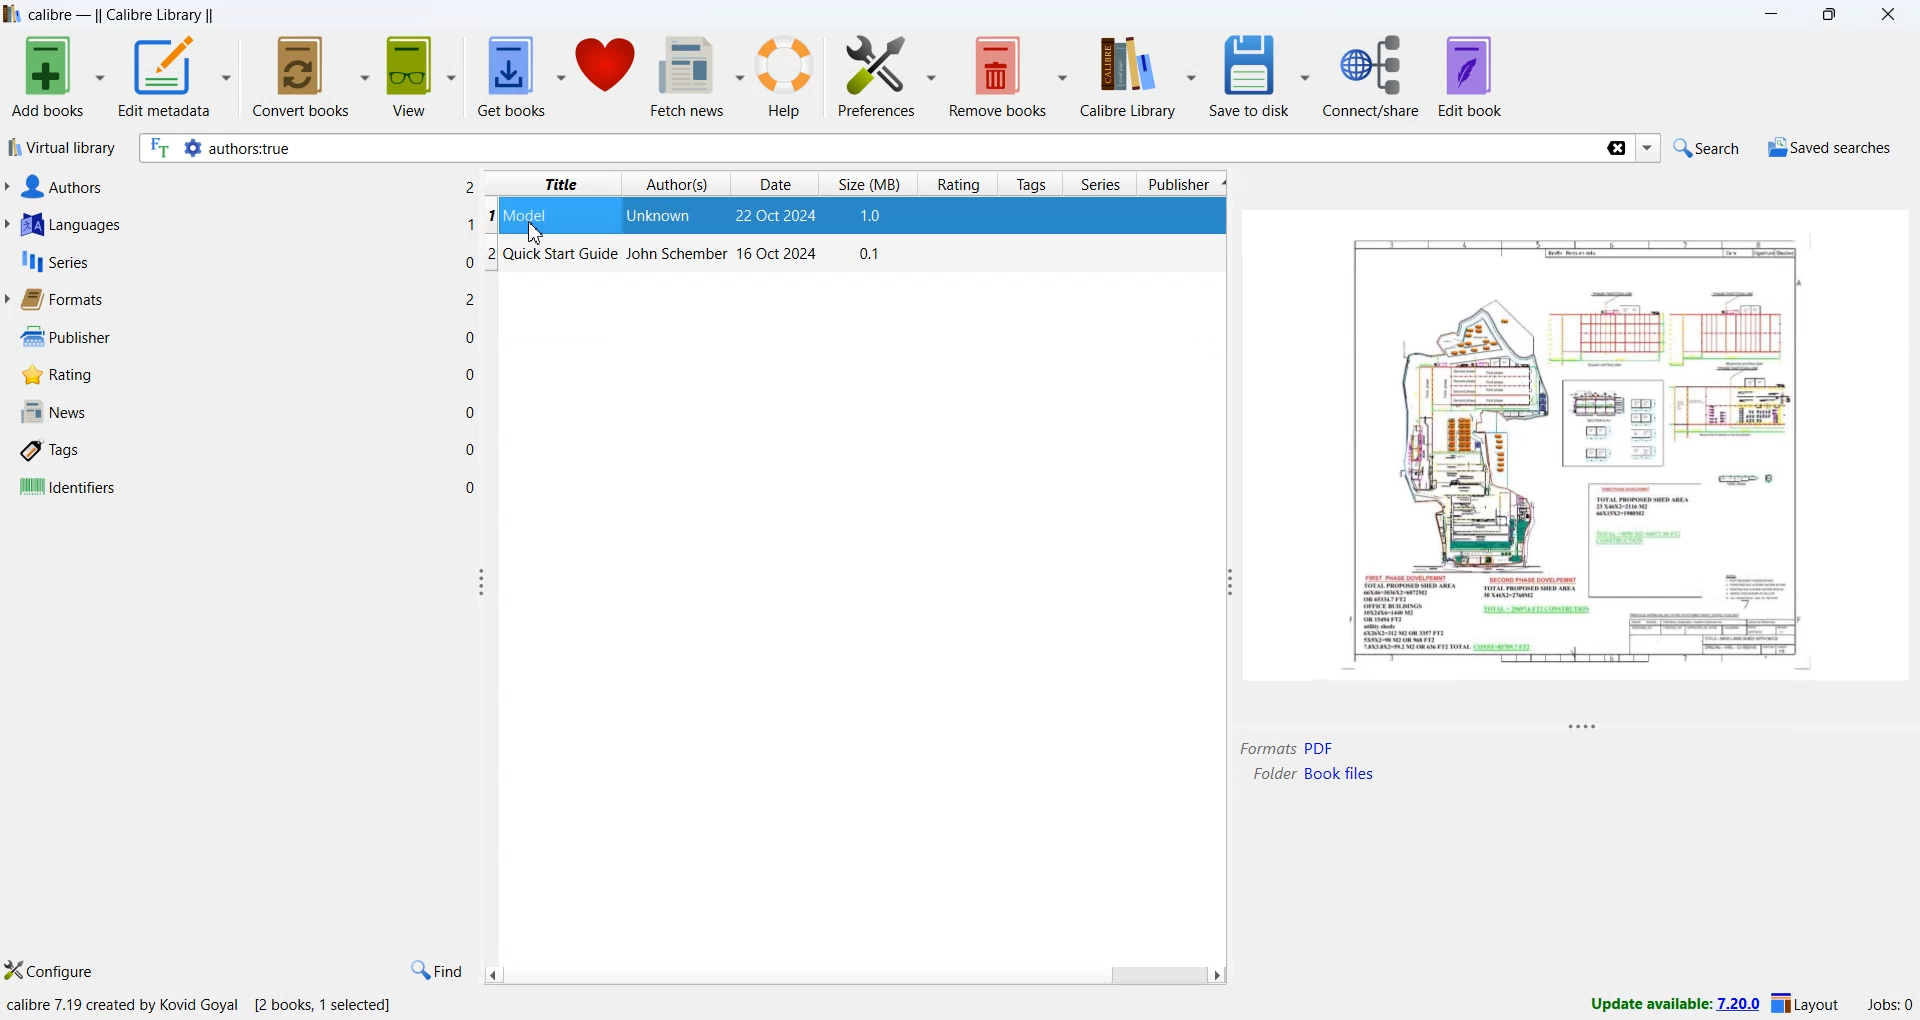 This screenshot has width=1920, height=1020. I want to click on , so click(472, 300).